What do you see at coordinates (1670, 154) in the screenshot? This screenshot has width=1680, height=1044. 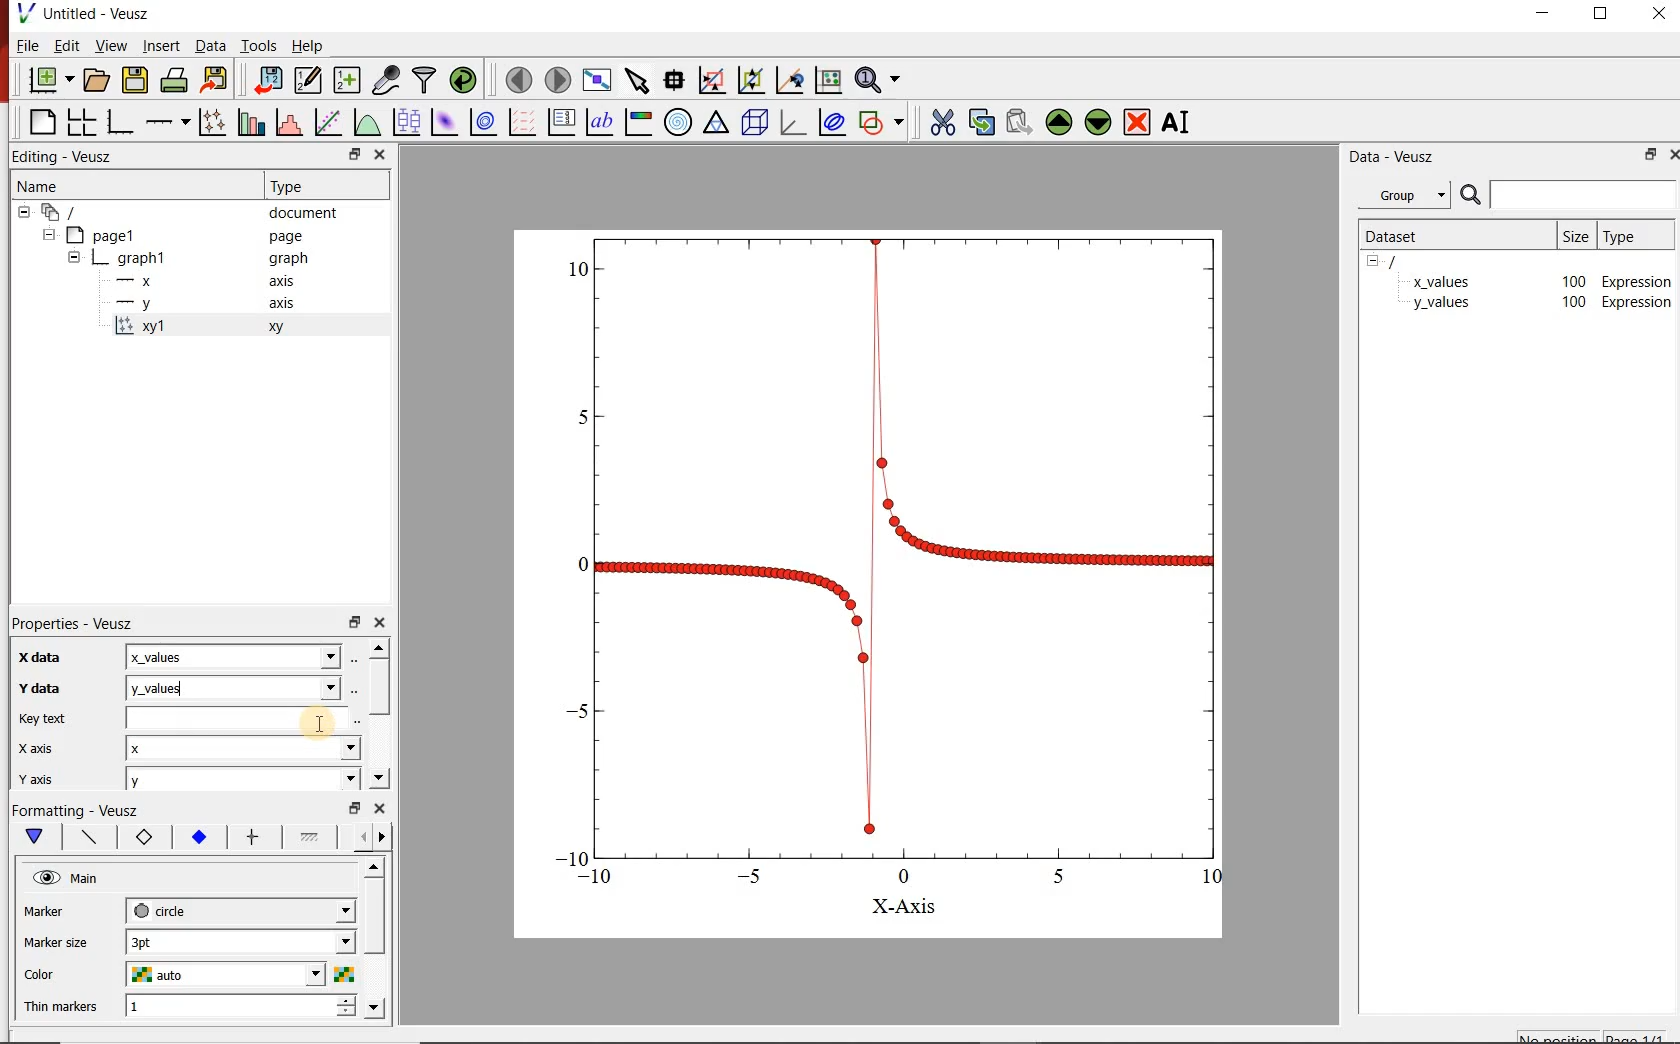 I see `close` at bounding box center [1670, 154].